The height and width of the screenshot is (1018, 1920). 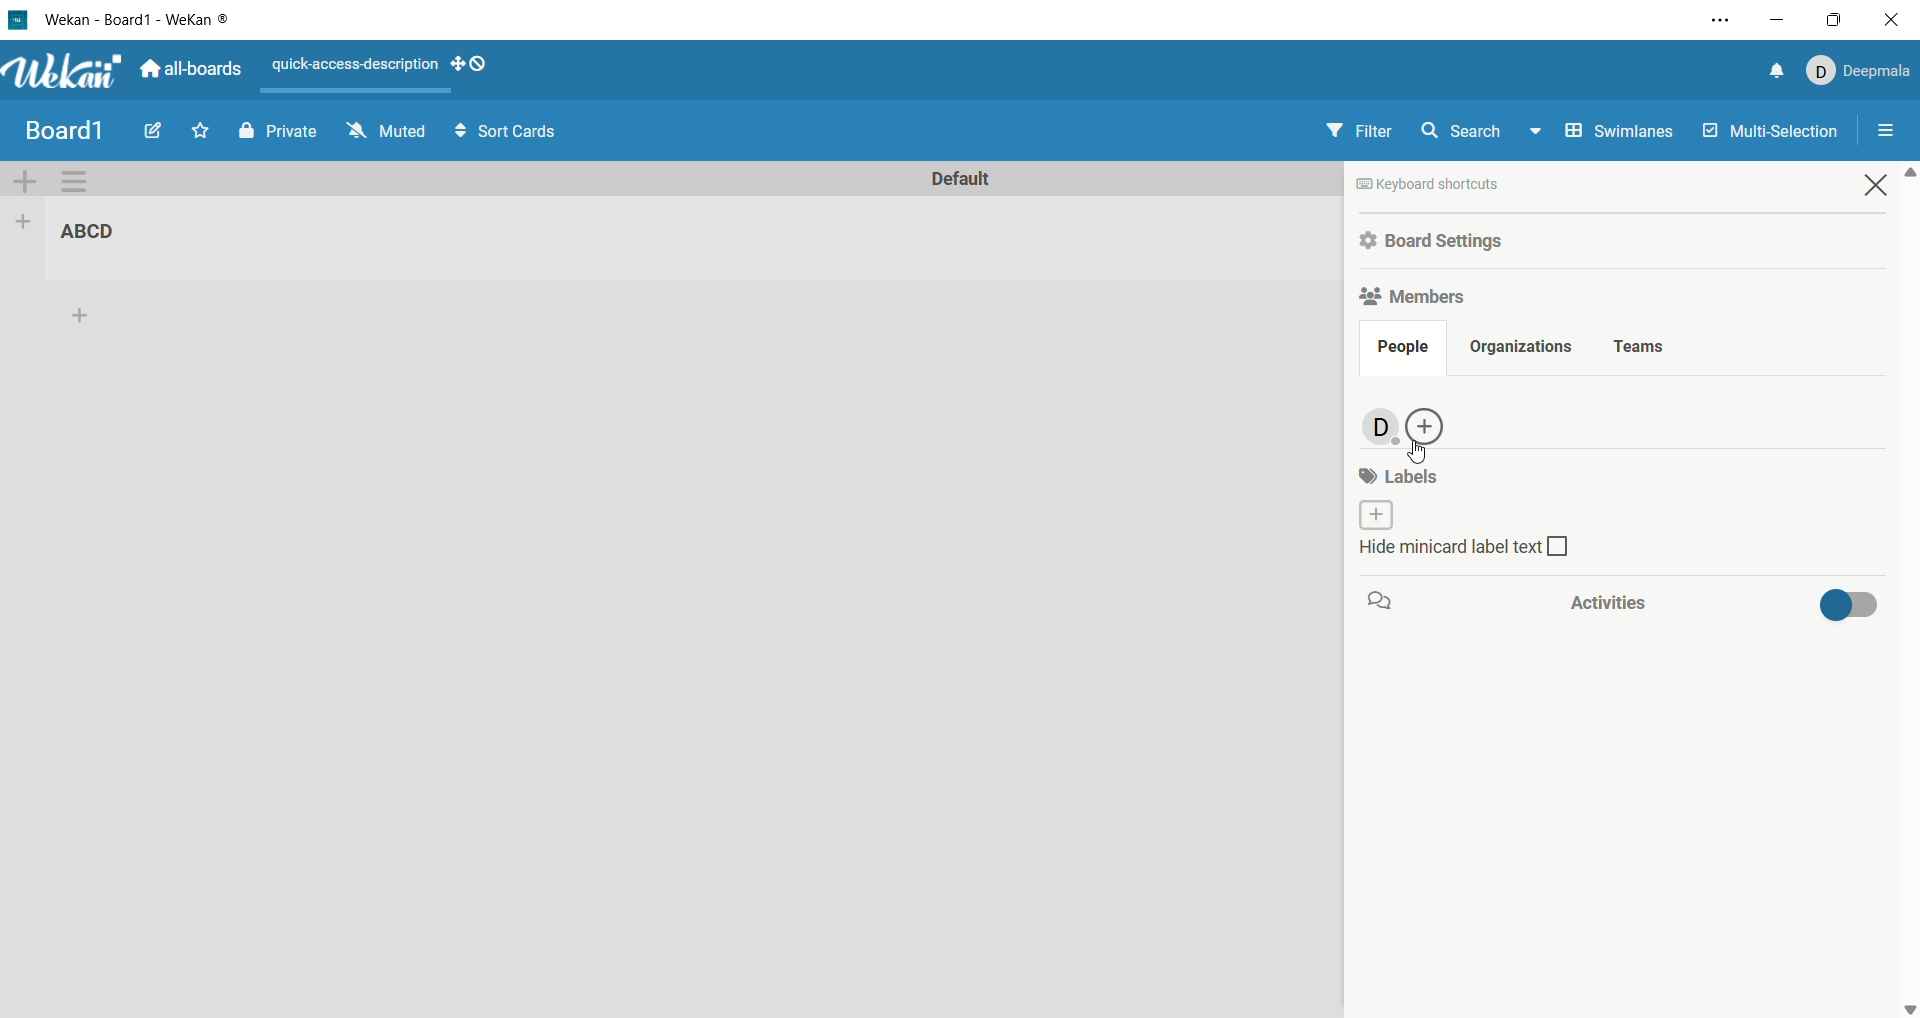 What do you see at coordinates (1877, 184) in the screenshot?
I see `close` at bounding box center [1877, 184].